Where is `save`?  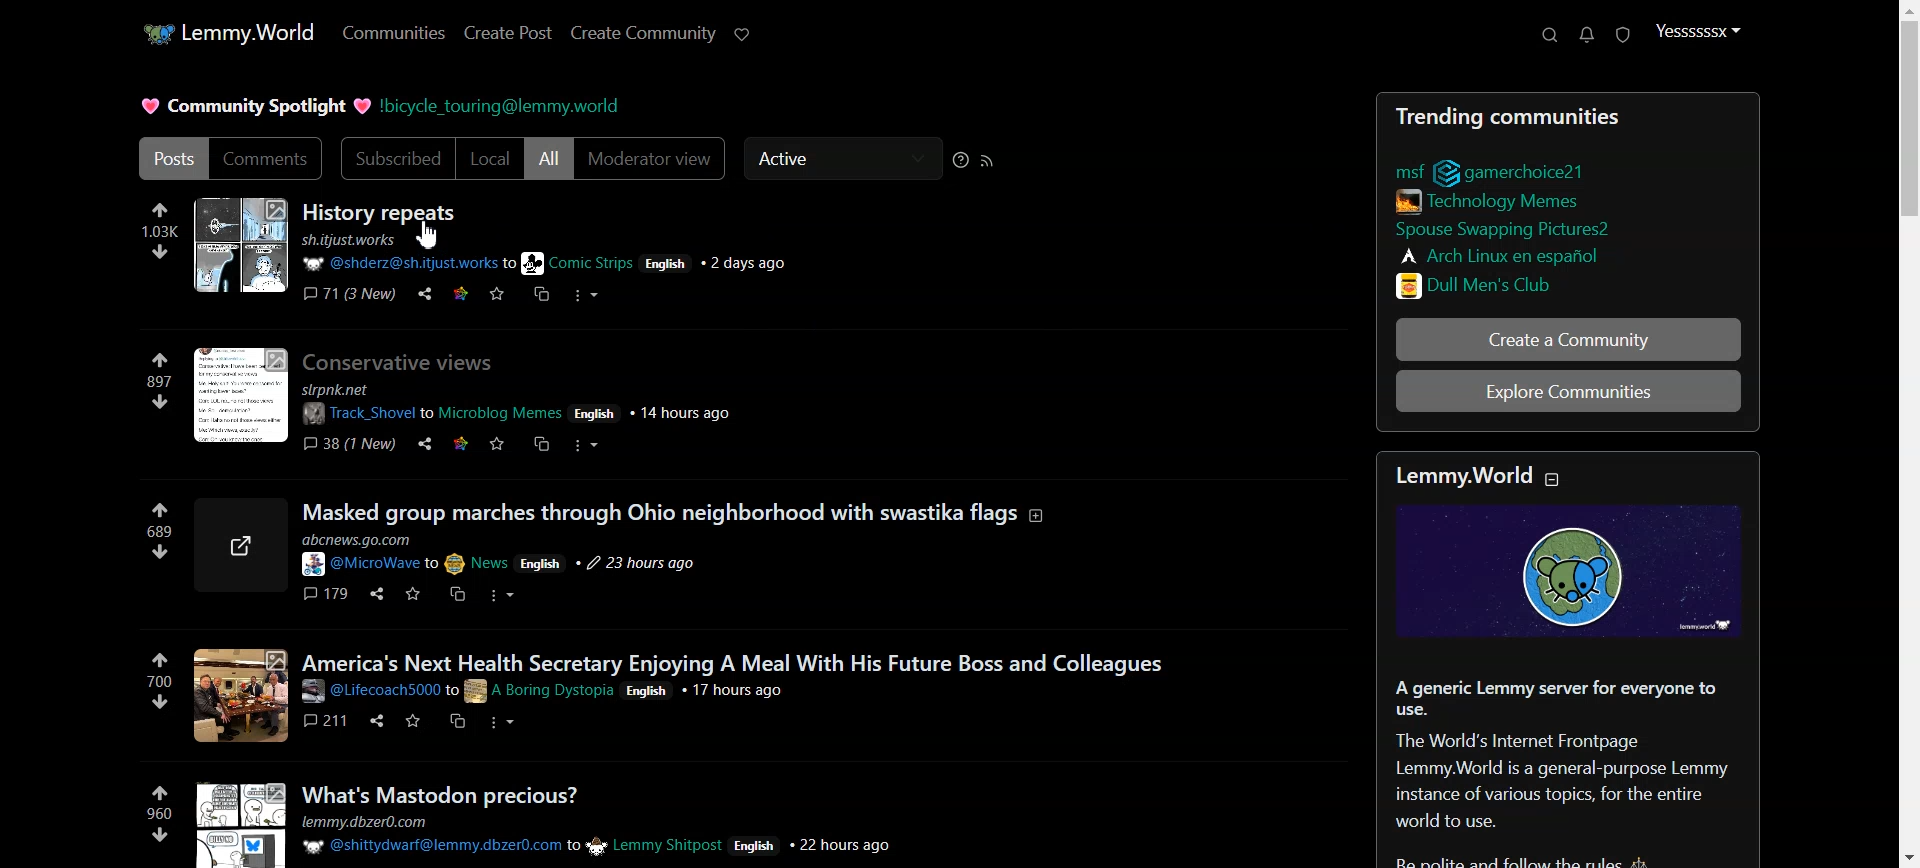
save is located at coordinates (418, 596).